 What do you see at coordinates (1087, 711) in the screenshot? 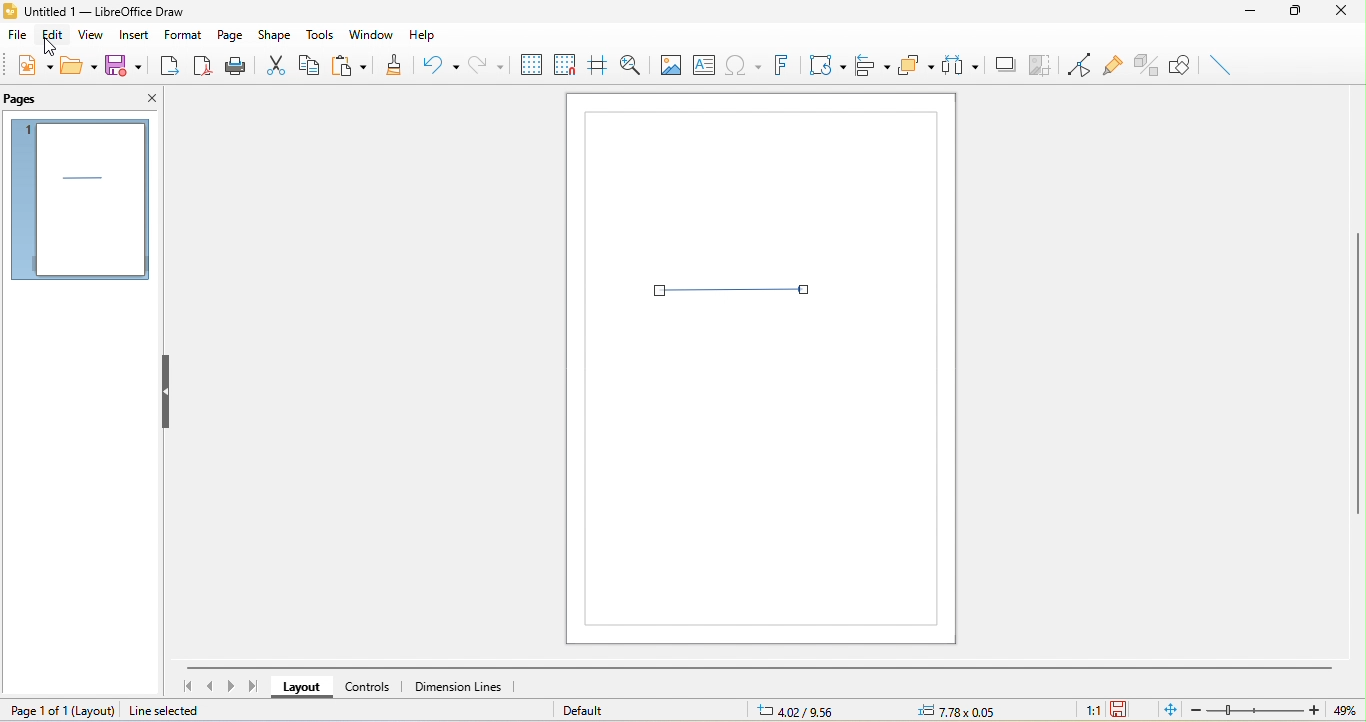
I see `1:1` at bounding box center [1087, 711].